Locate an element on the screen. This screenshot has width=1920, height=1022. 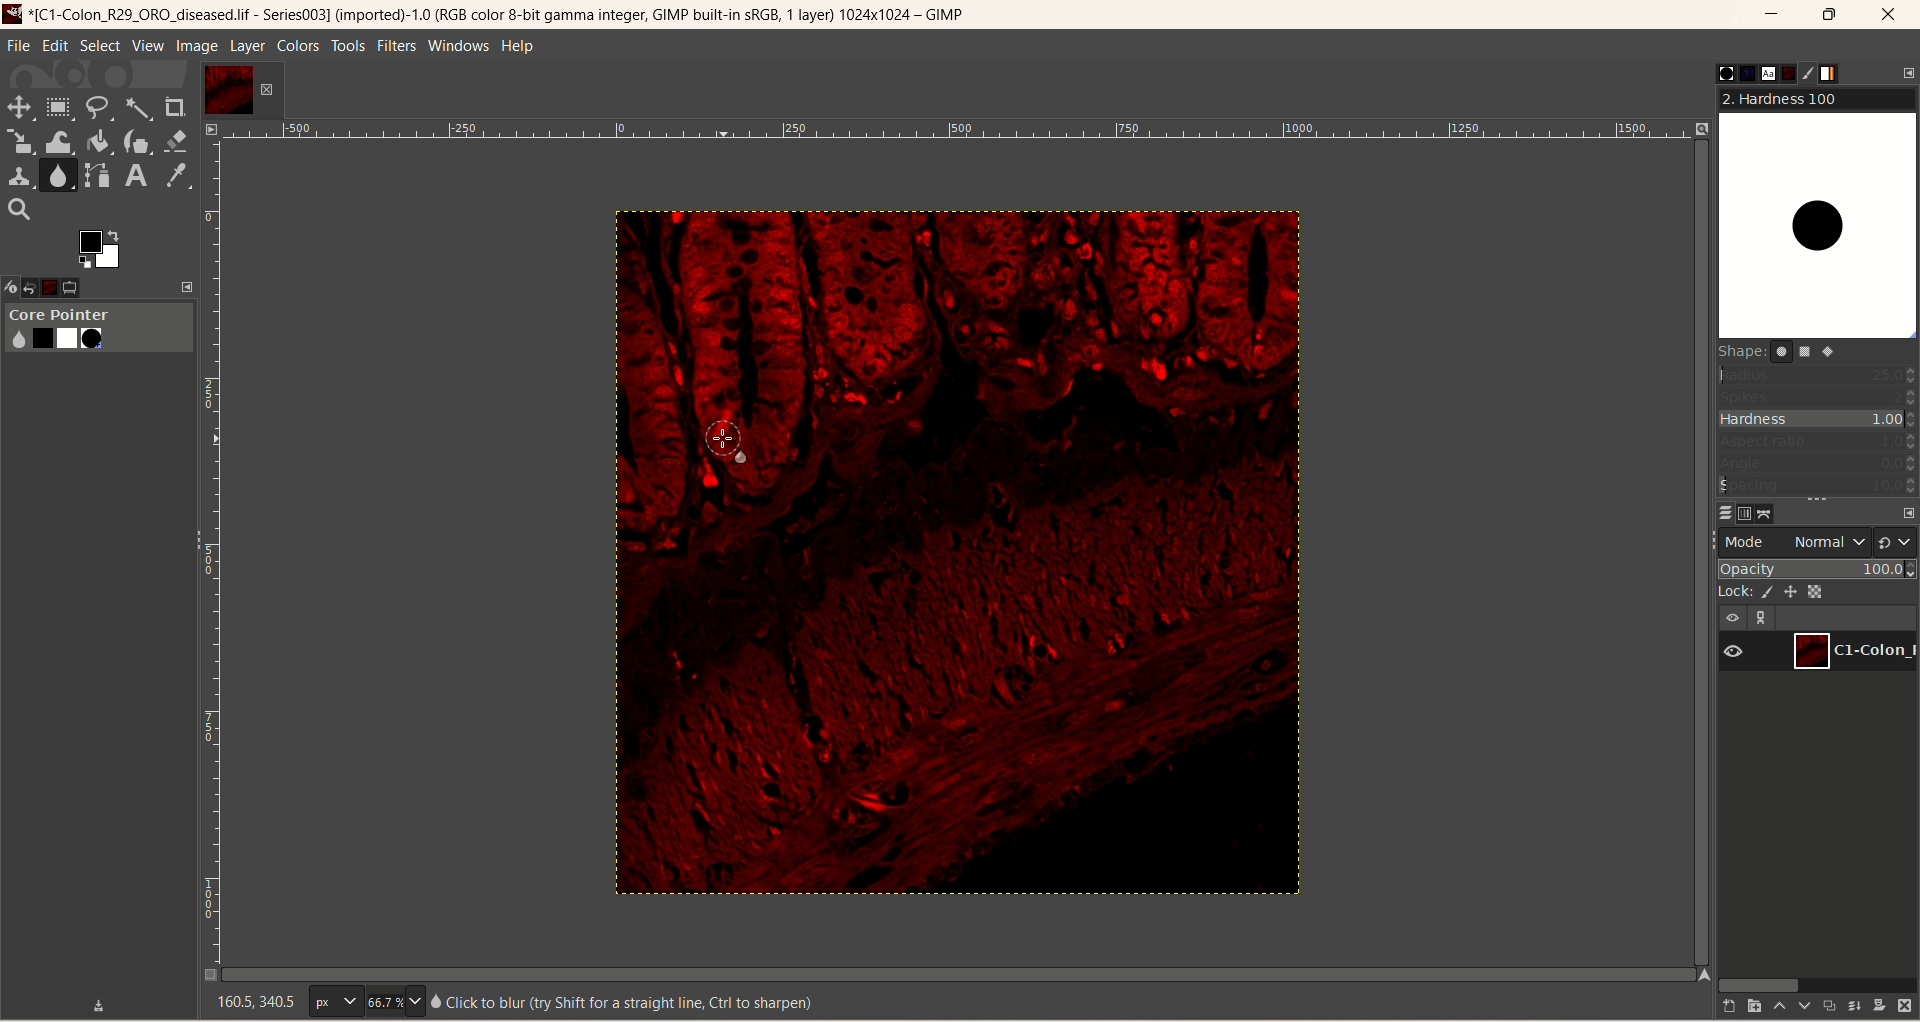
create a new layer is located at coordinates (1748, 1006).